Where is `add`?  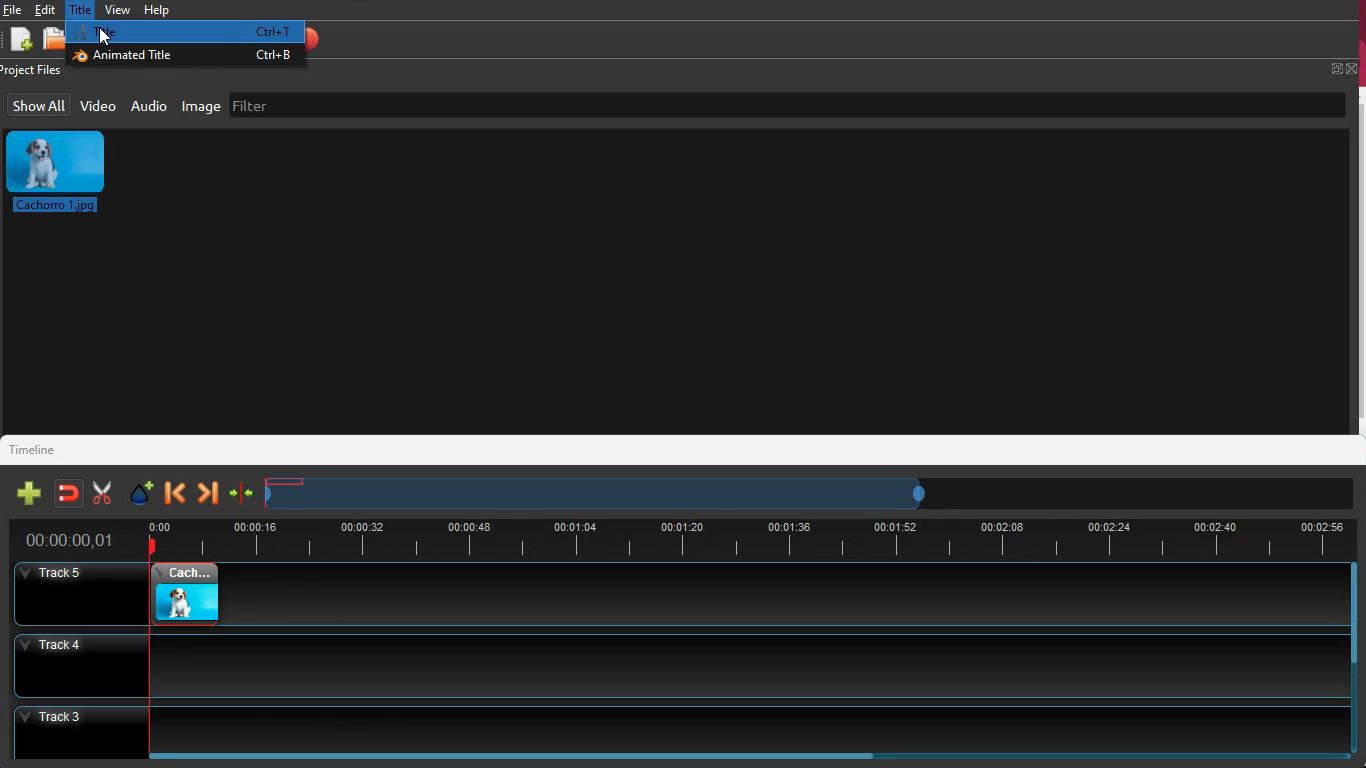 add is located at coordinates (25, 494).